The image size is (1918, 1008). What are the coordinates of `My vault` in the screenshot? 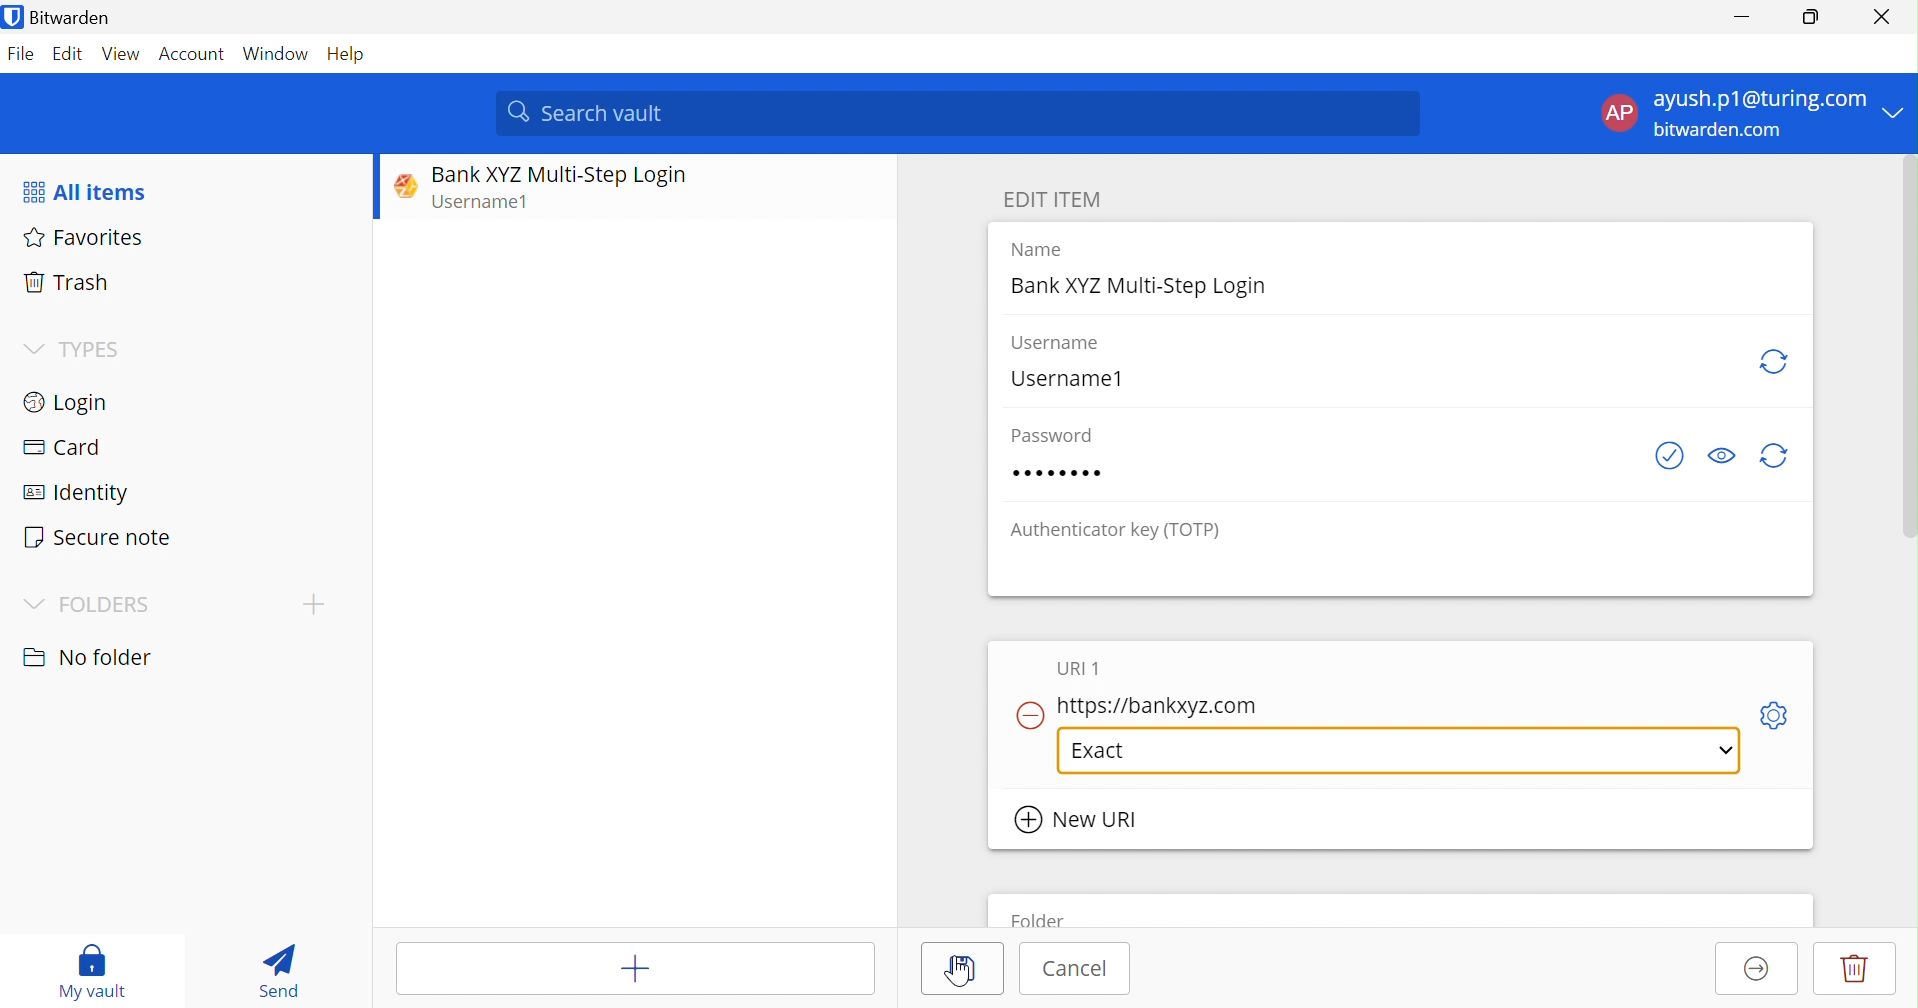 It's located at (91, 971).